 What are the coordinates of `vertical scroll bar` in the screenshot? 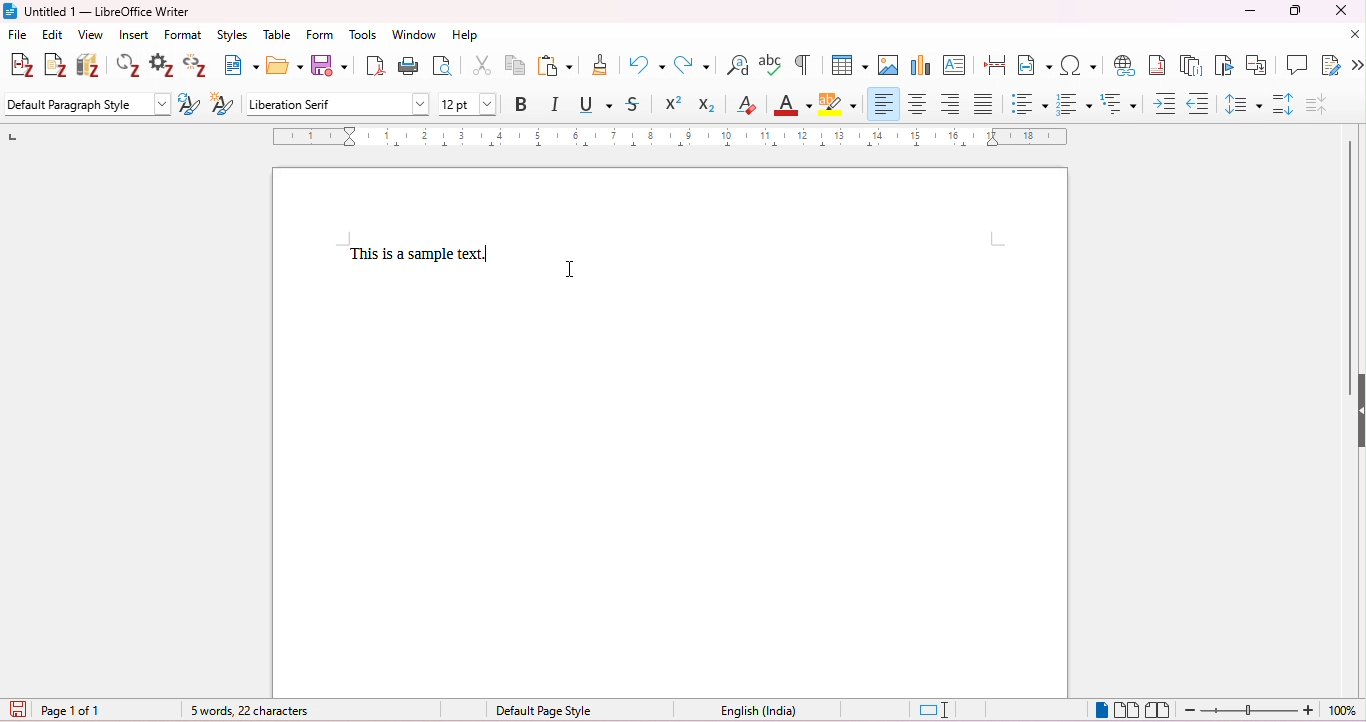 It's located at (1347, 268).